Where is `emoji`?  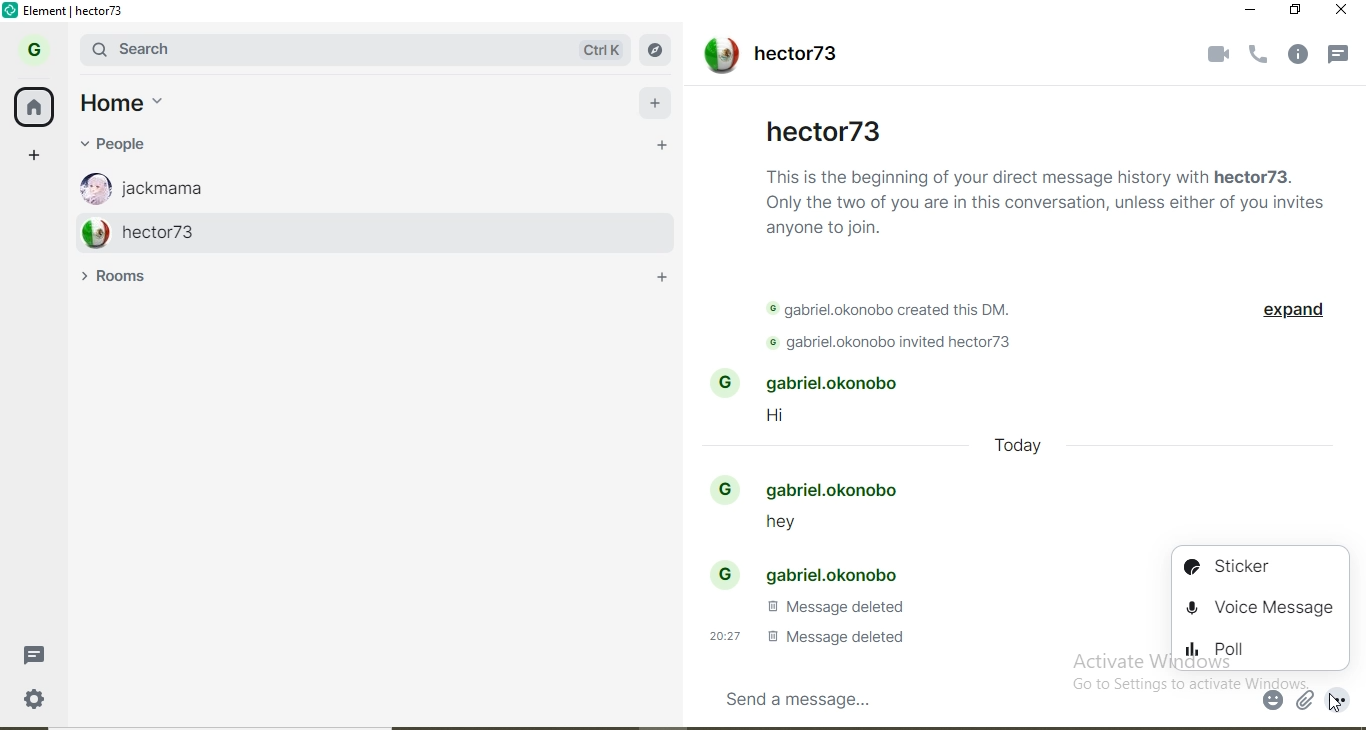
emoji is located at coordinates (1274, 701).